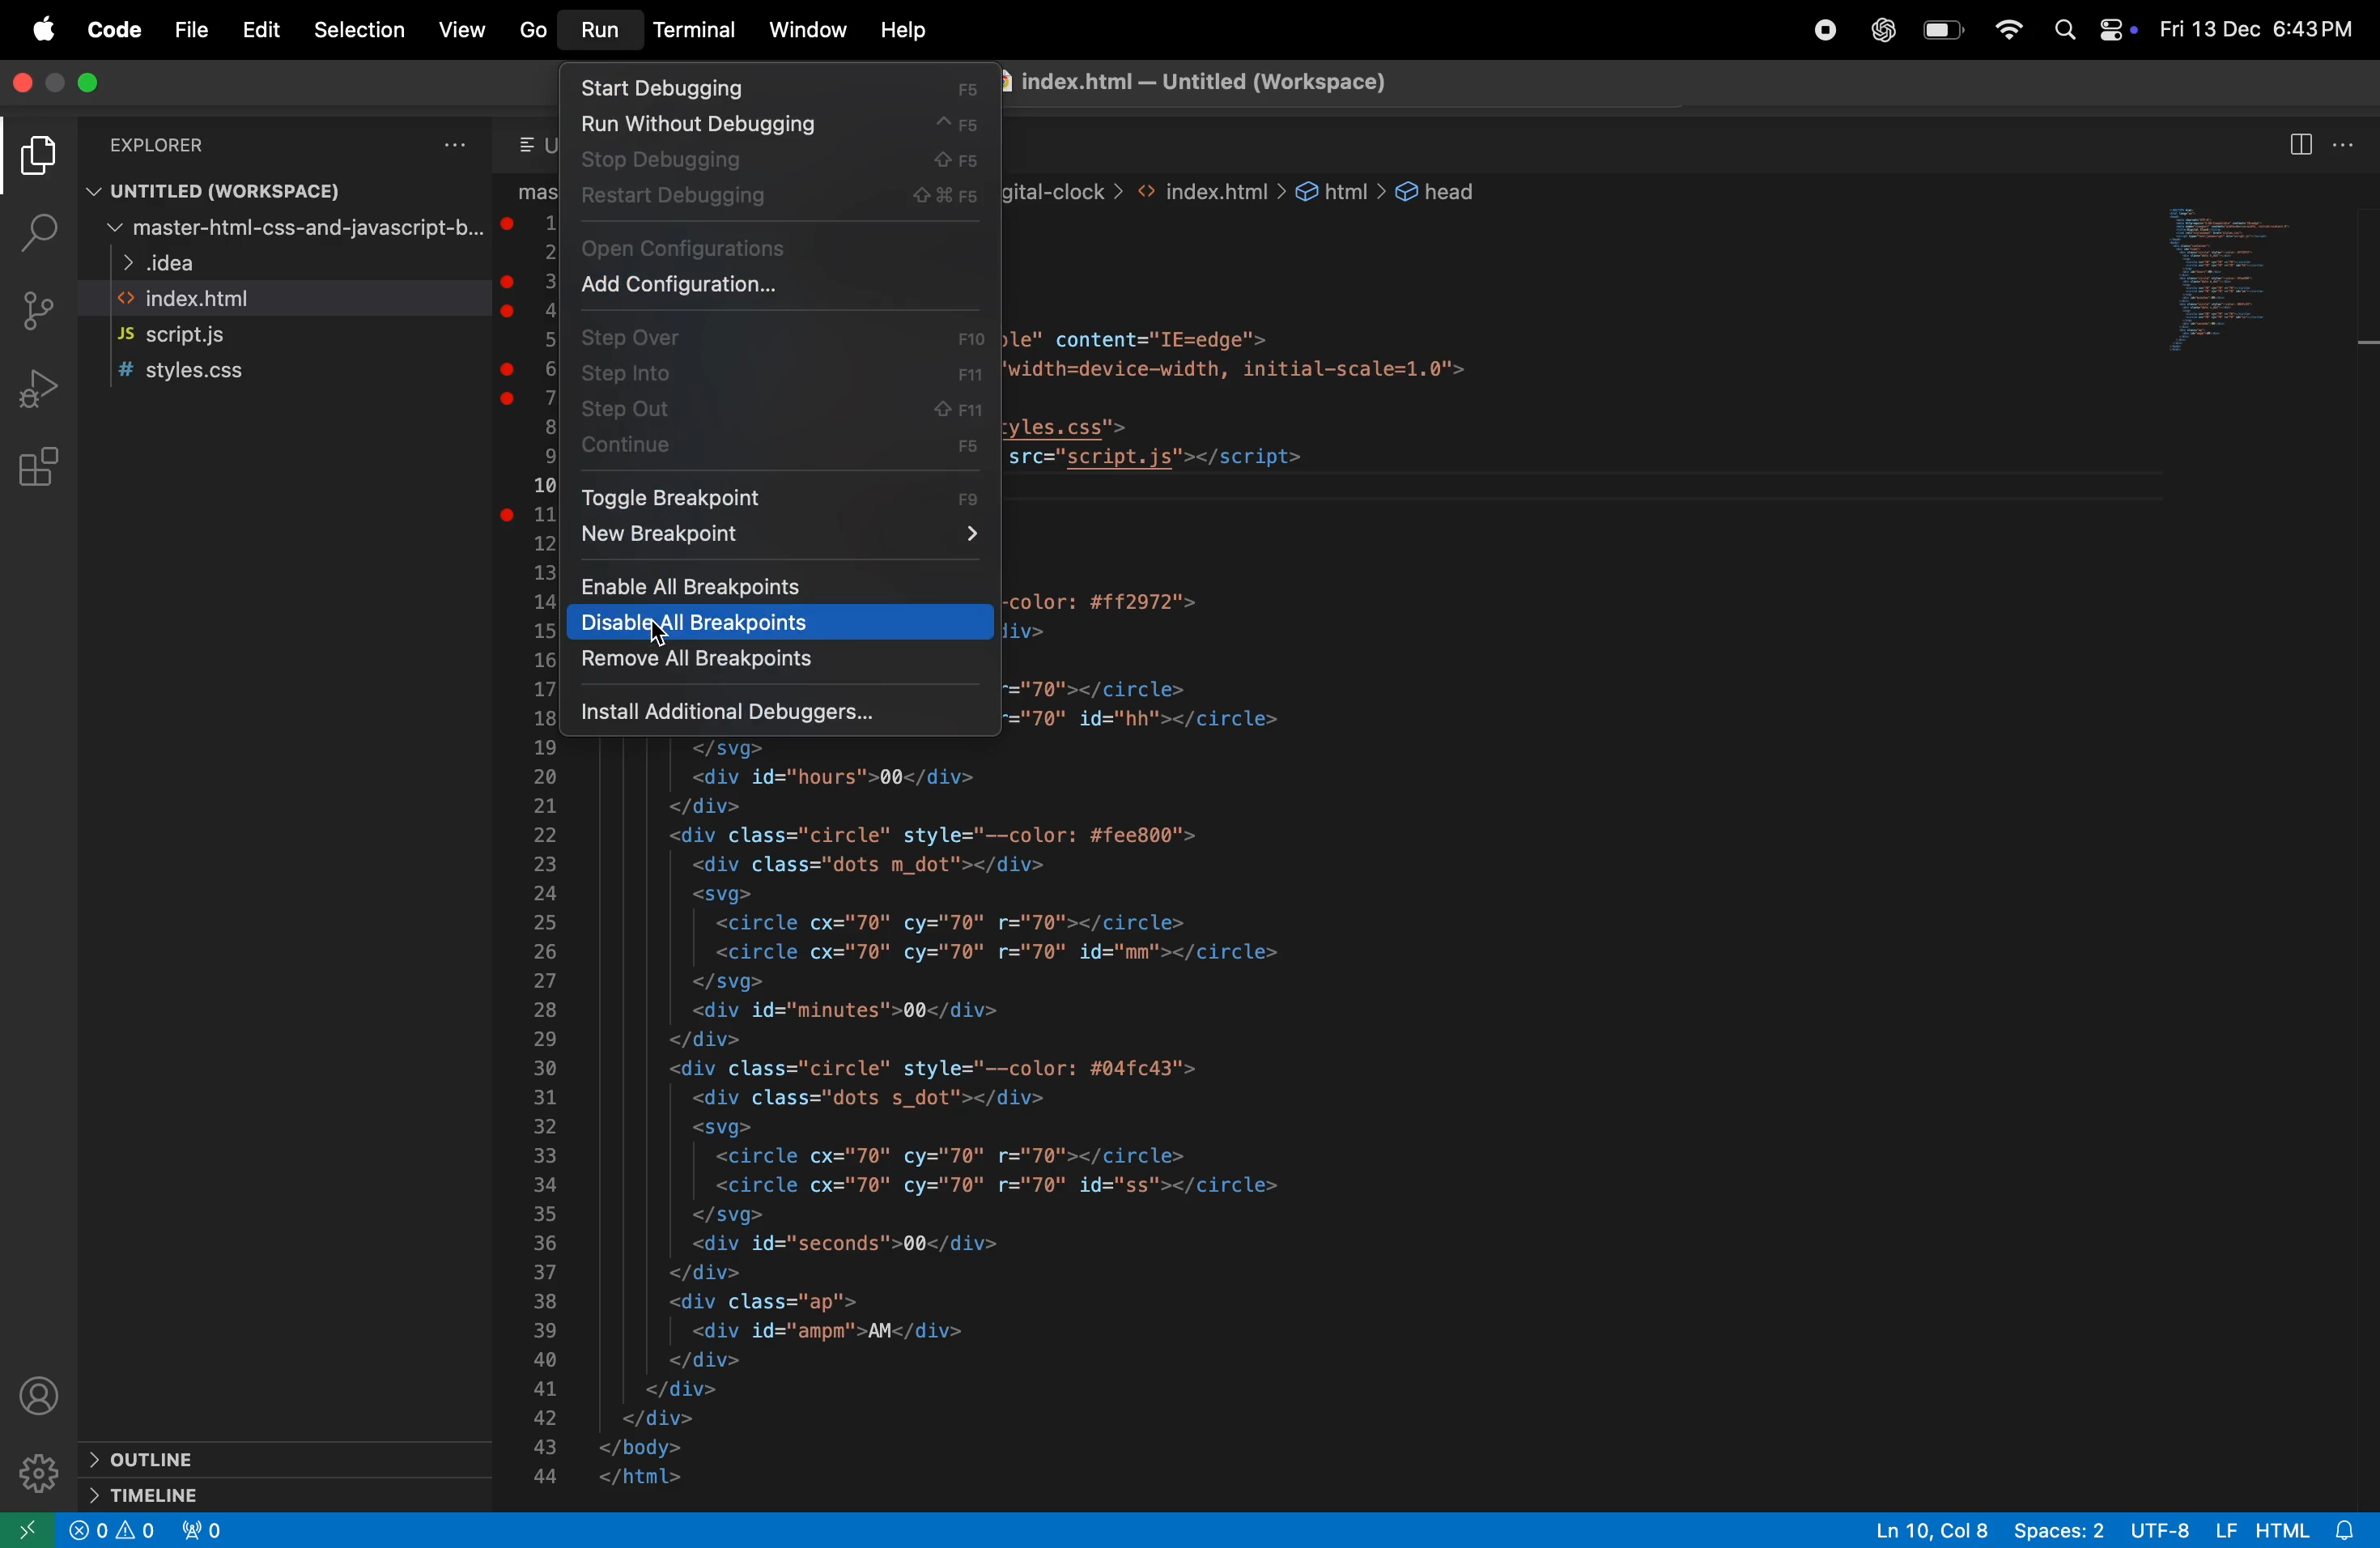  I want to click on new break point, so click(775, 533).